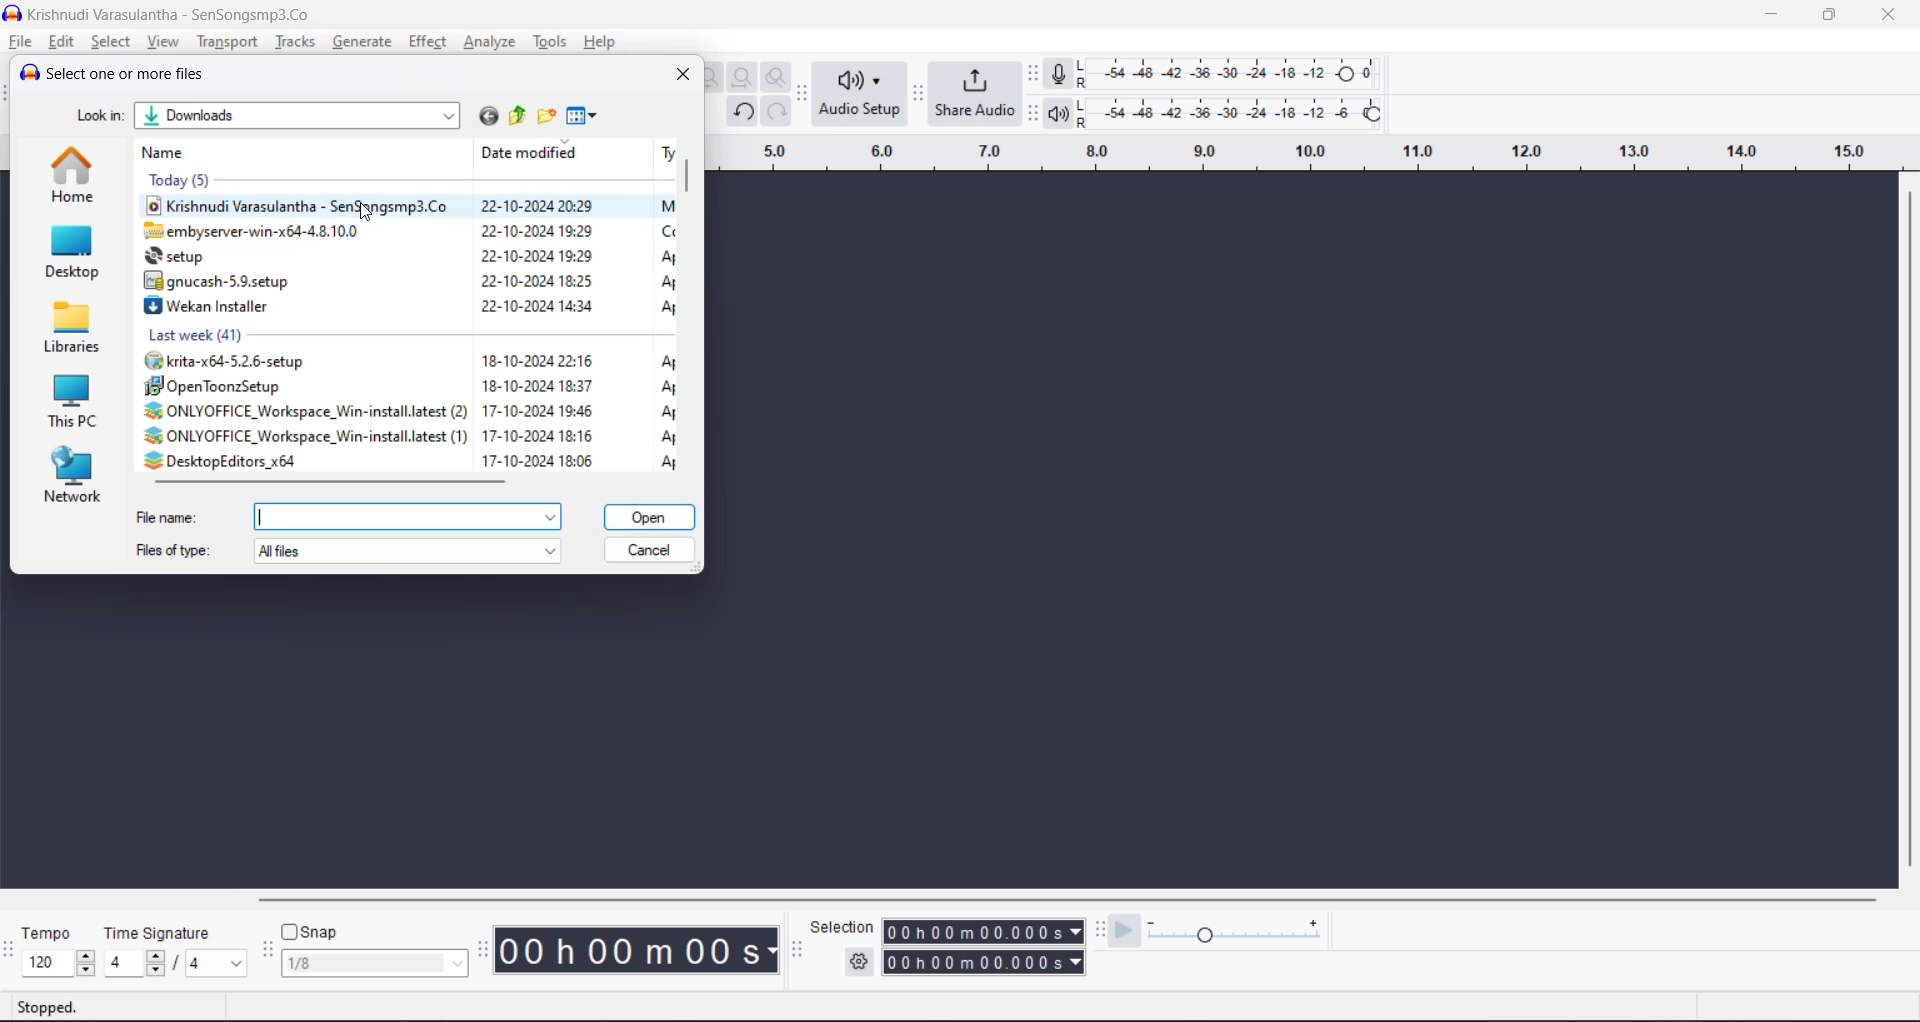  Describe the element at coordinates (295, 41) in the screenshot. I see `tracks` at that location.